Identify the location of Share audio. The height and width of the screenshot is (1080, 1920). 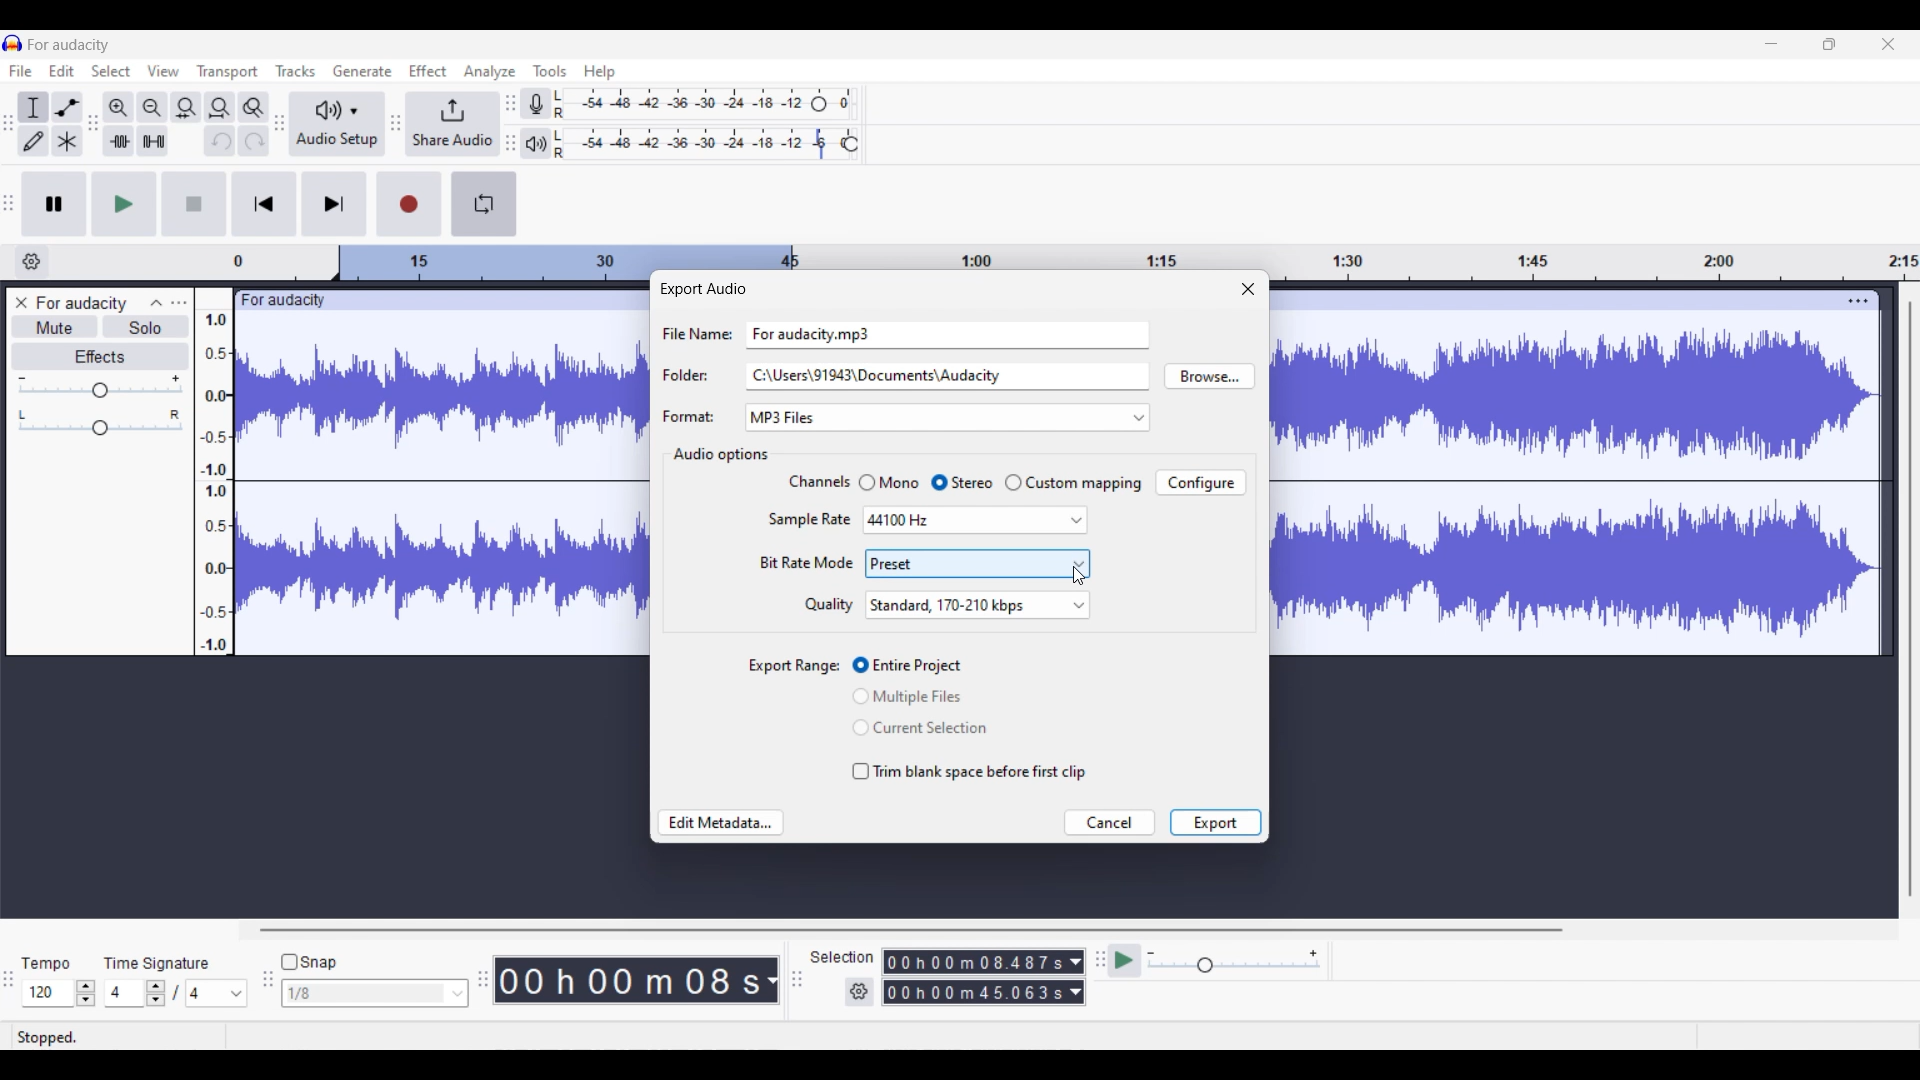
(452, 124).